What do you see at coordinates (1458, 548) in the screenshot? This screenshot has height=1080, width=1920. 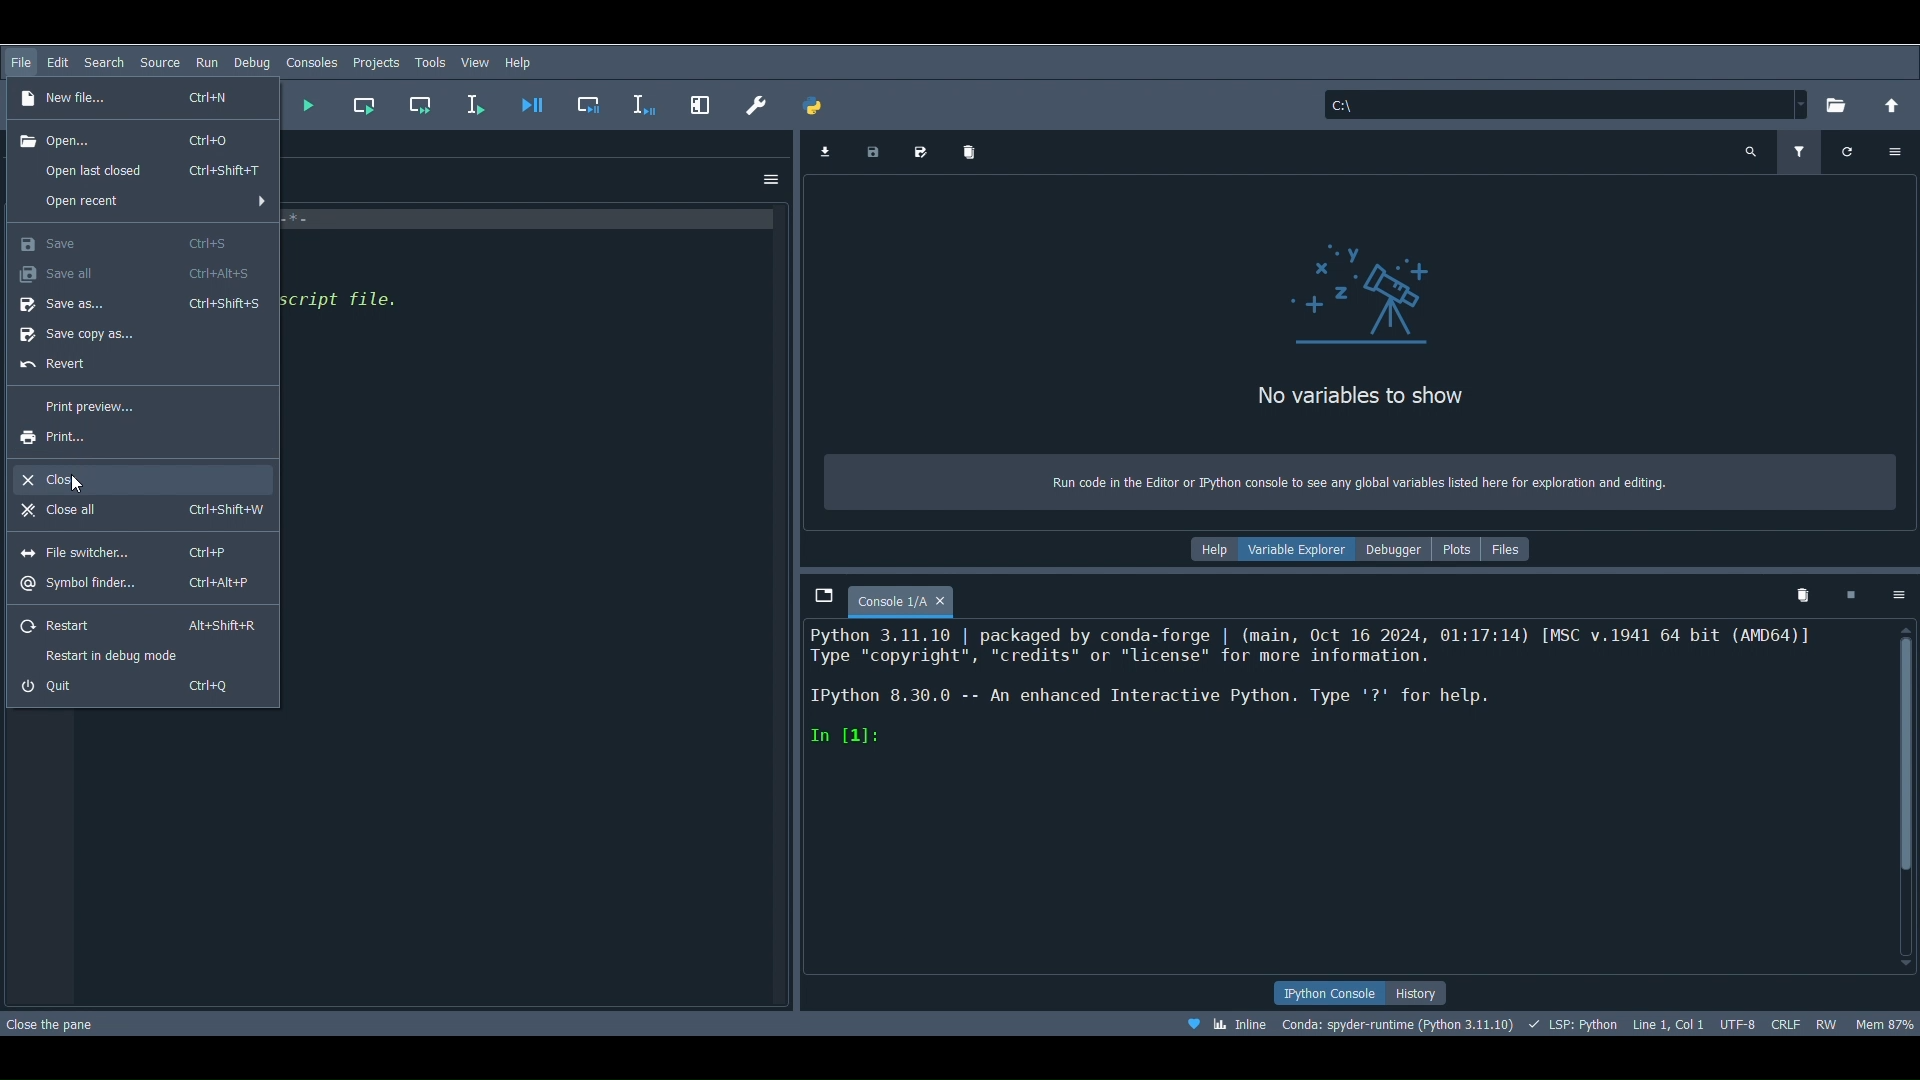 I see `Plots` at bounding box center [1458, 548].